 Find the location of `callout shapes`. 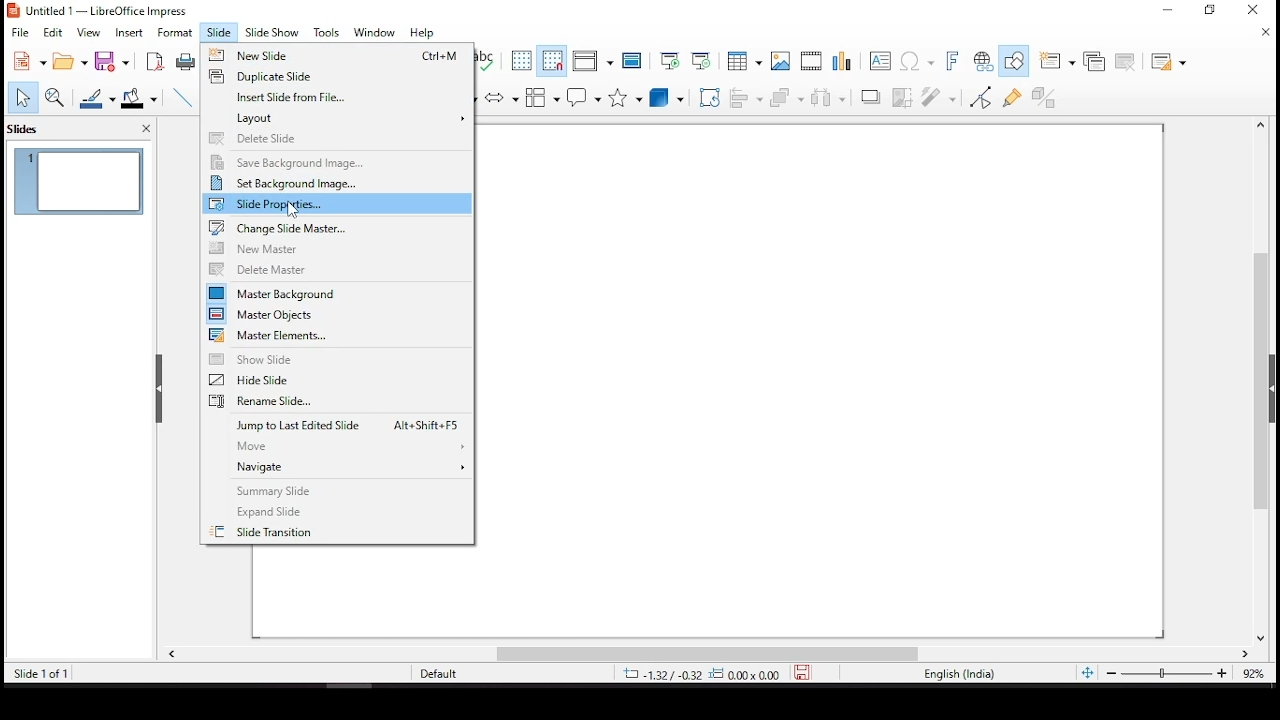

callout shapes is located at coordinates (586, 96).